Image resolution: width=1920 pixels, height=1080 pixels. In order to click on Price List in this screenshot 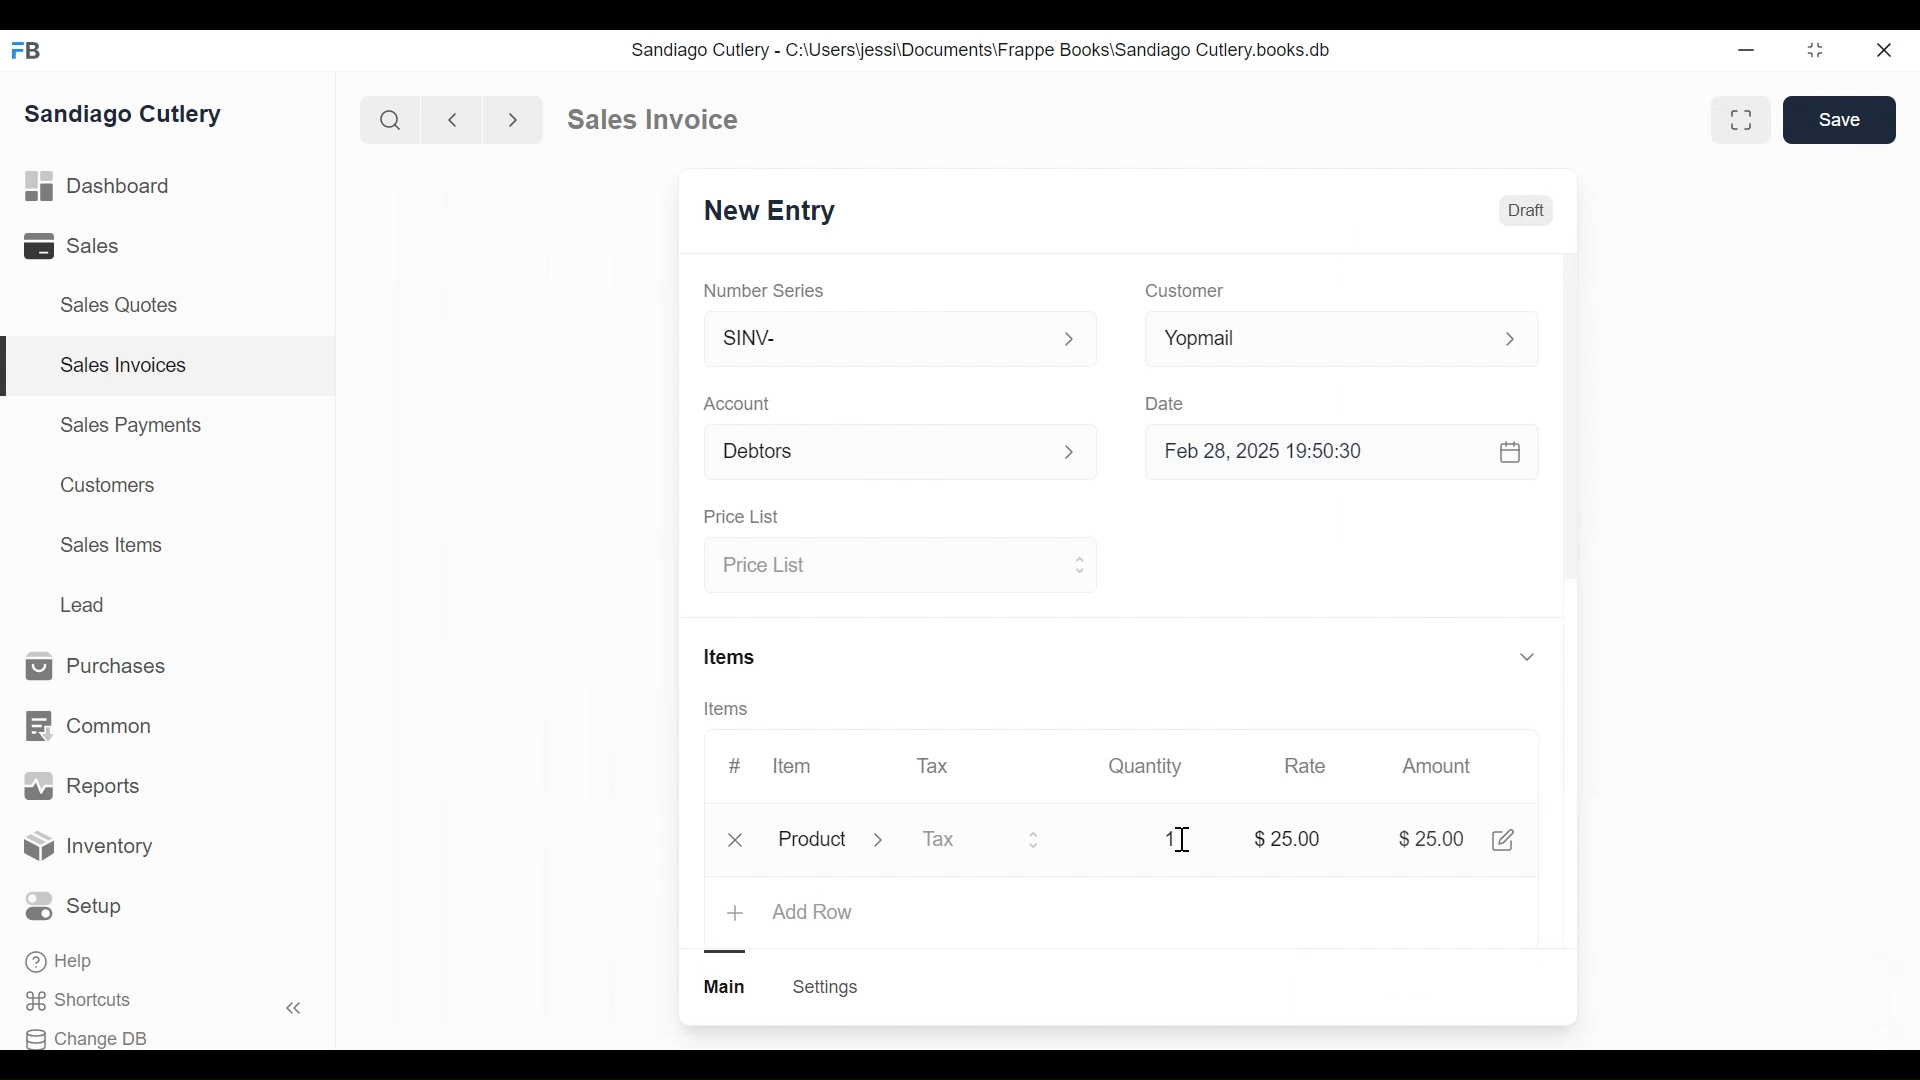, I will do `click(897, 567)`.